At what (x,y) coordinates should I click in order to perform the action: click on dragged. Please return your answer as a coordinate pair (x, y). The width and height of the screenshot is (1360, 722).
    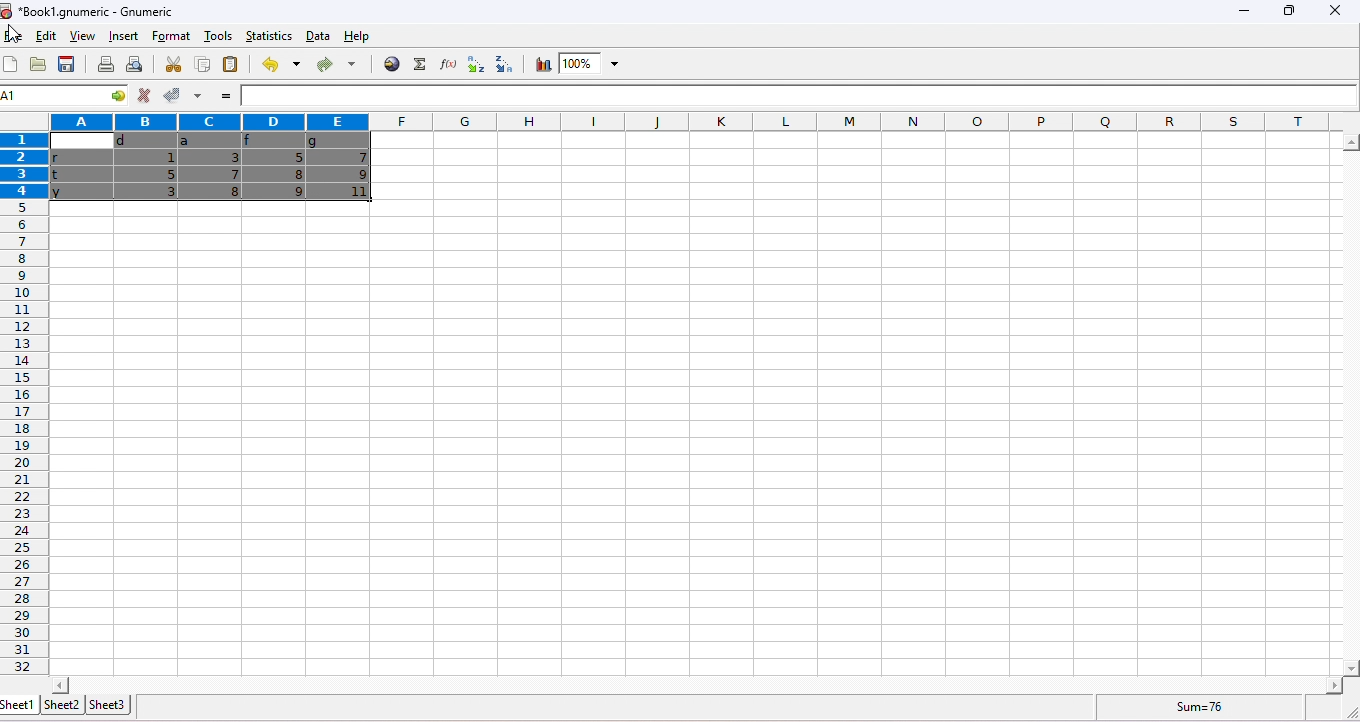
    Looking at the image, I should click on (211, 166).